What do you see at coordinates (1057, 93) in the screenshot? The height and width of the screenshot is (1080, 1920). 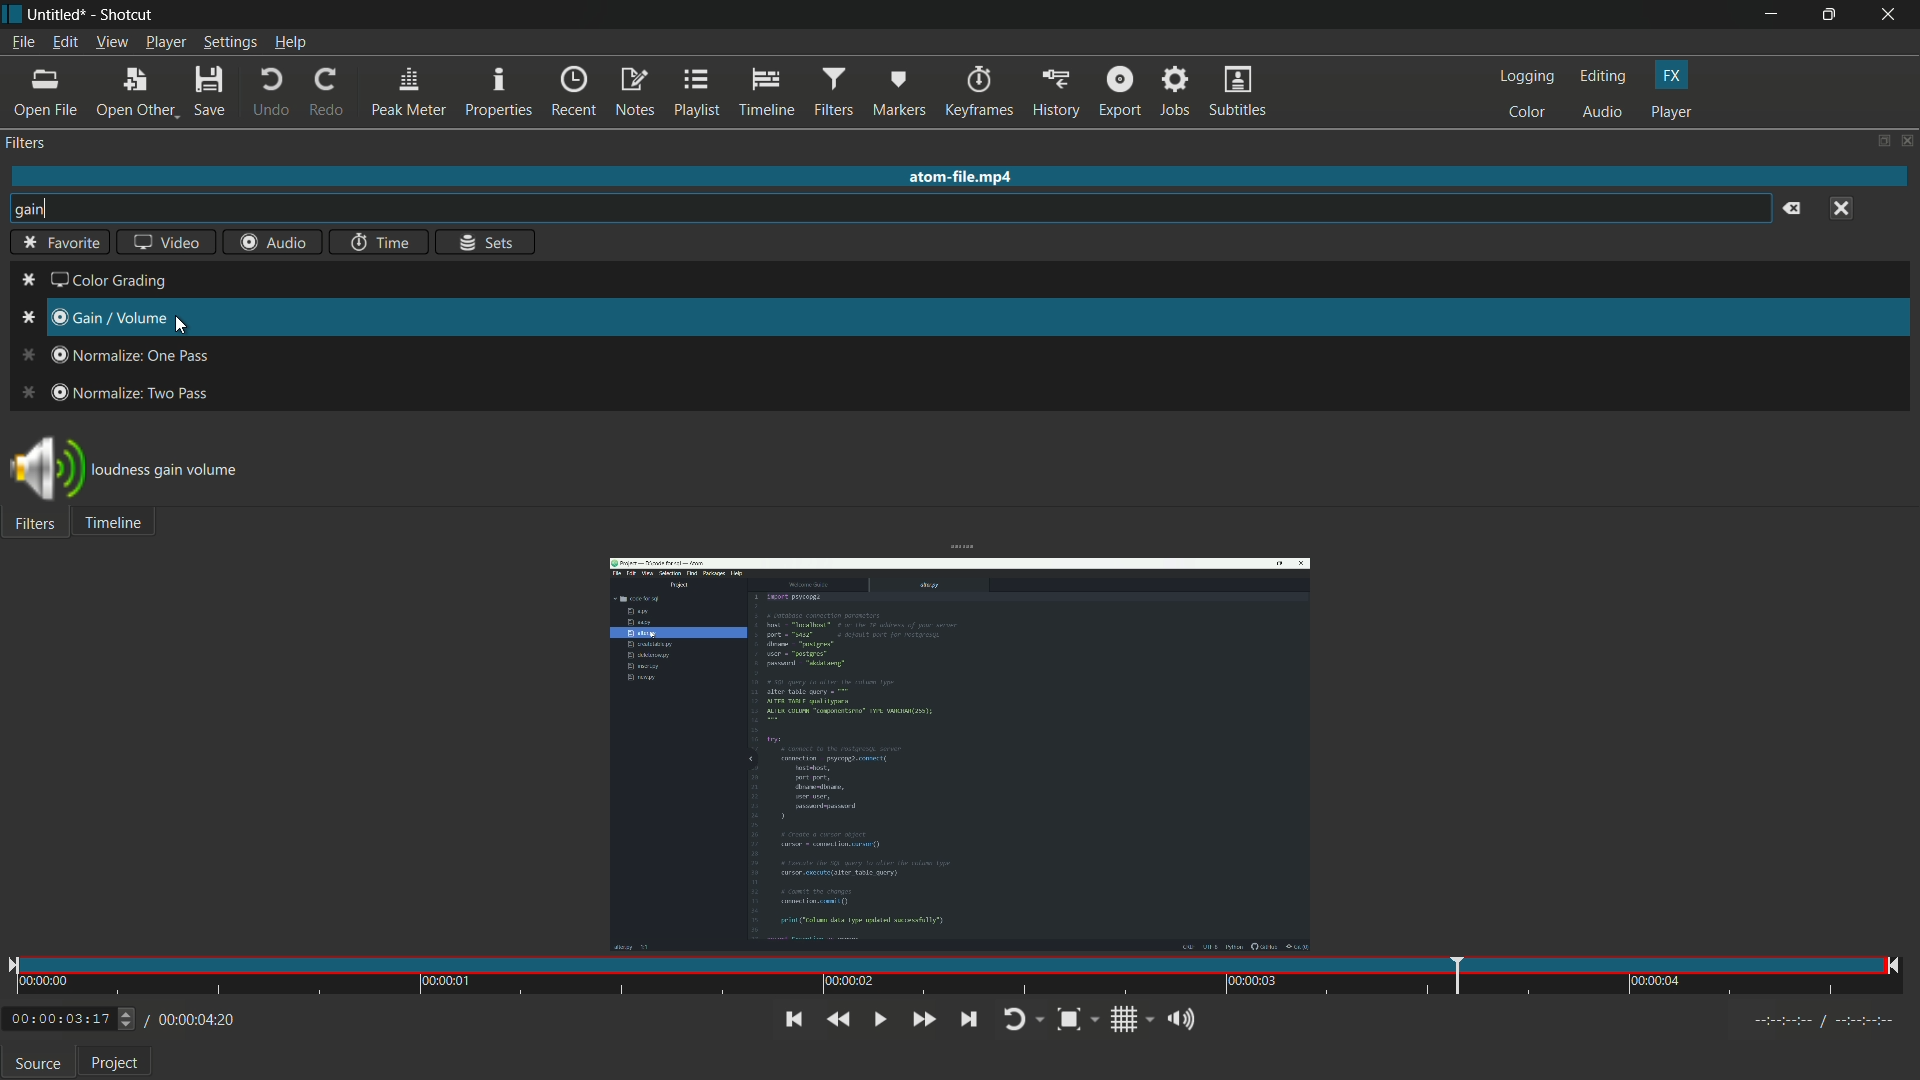 I see `history` at bounding box center [1057, 93].